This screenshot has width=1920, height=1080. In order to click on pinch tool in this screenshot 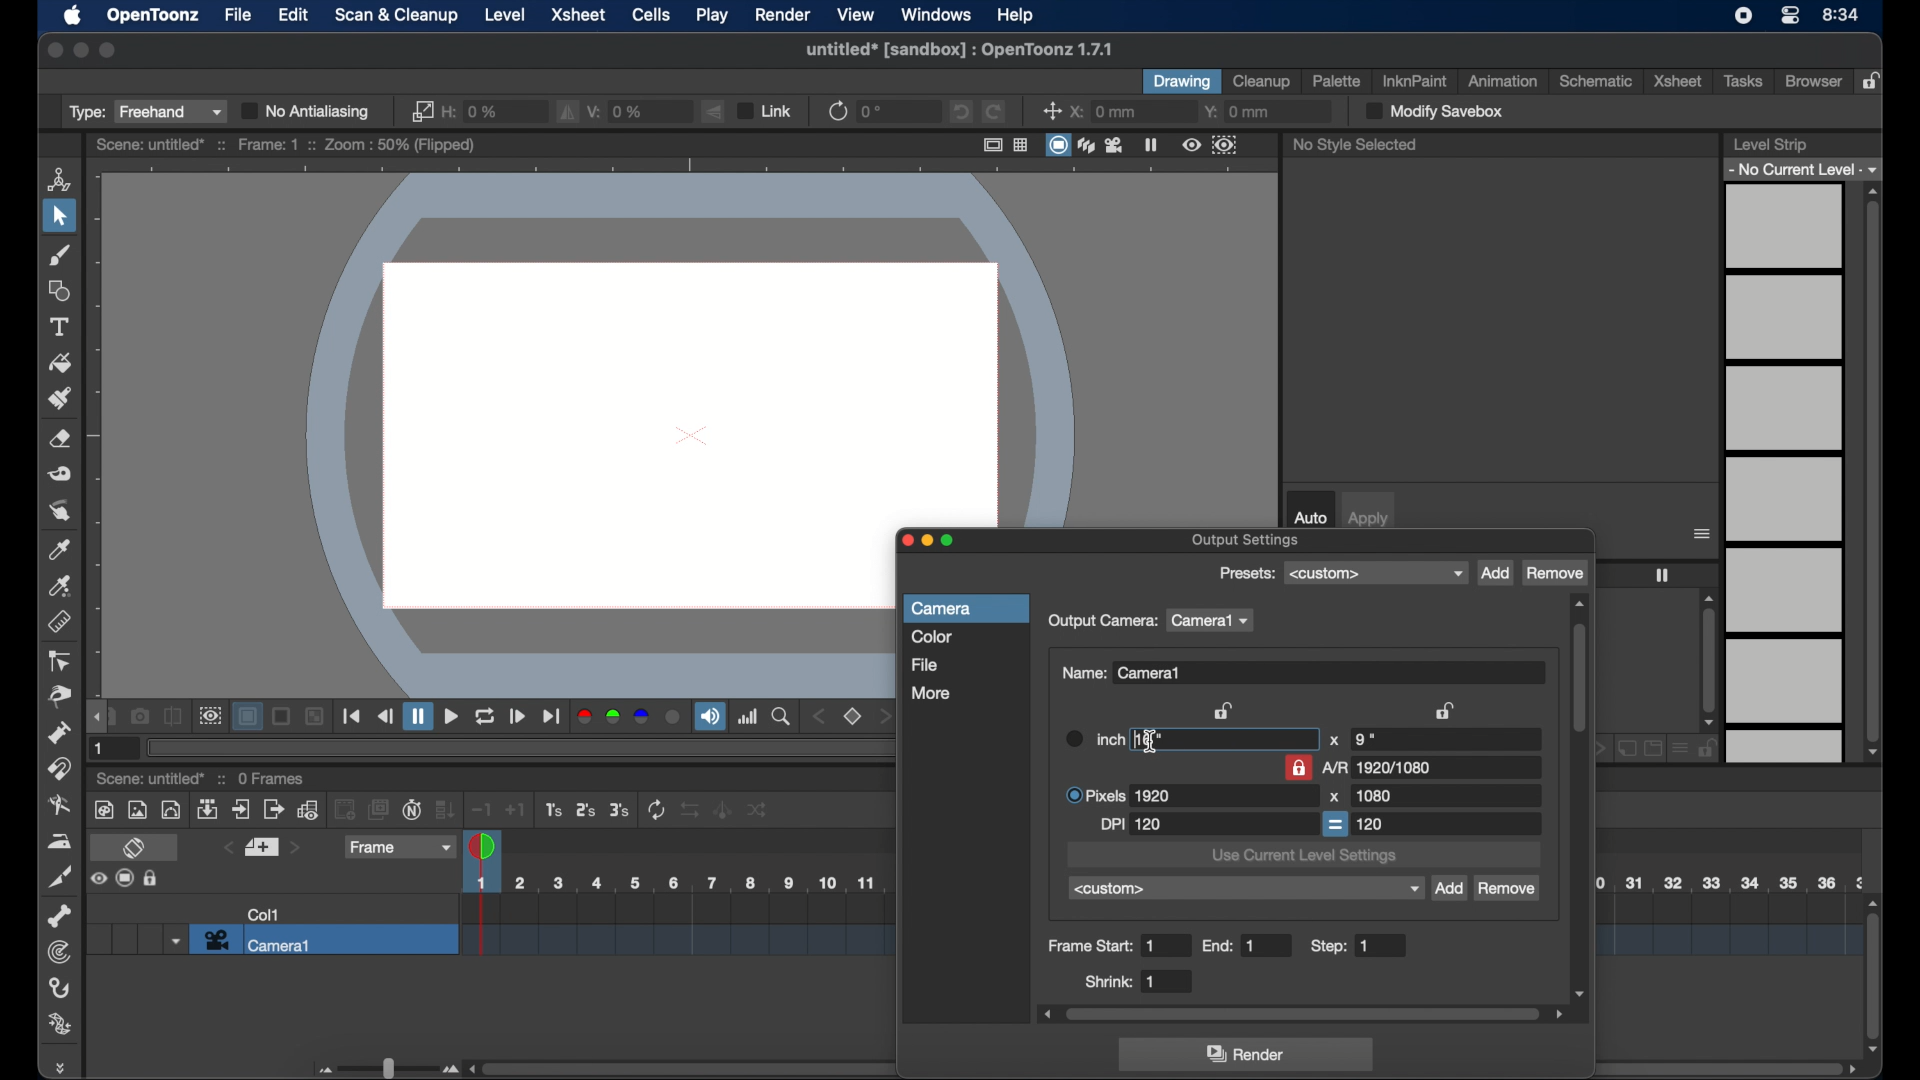, I will do `click(56, 697)`.